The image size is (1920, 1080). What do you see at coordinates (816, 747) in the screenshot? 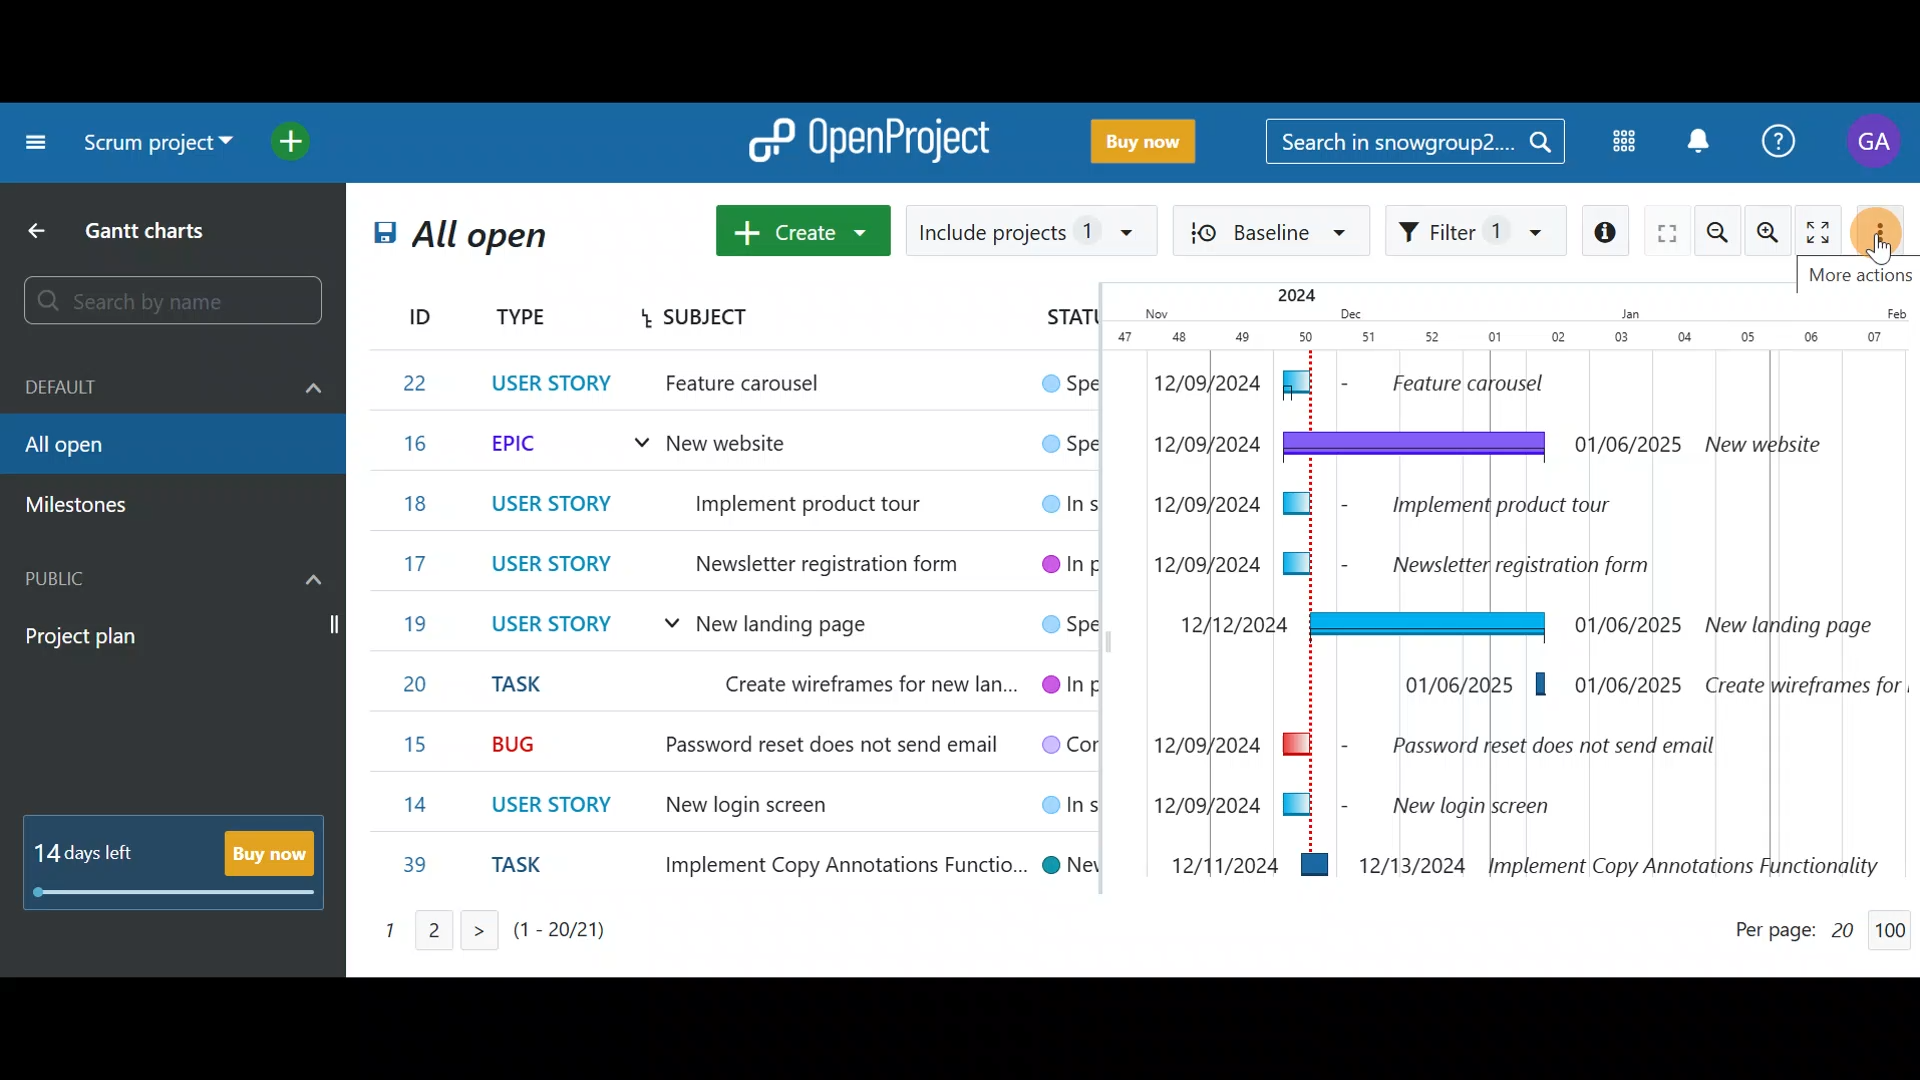
I see `Password reset does not send email` at bounding box center [816, 747].